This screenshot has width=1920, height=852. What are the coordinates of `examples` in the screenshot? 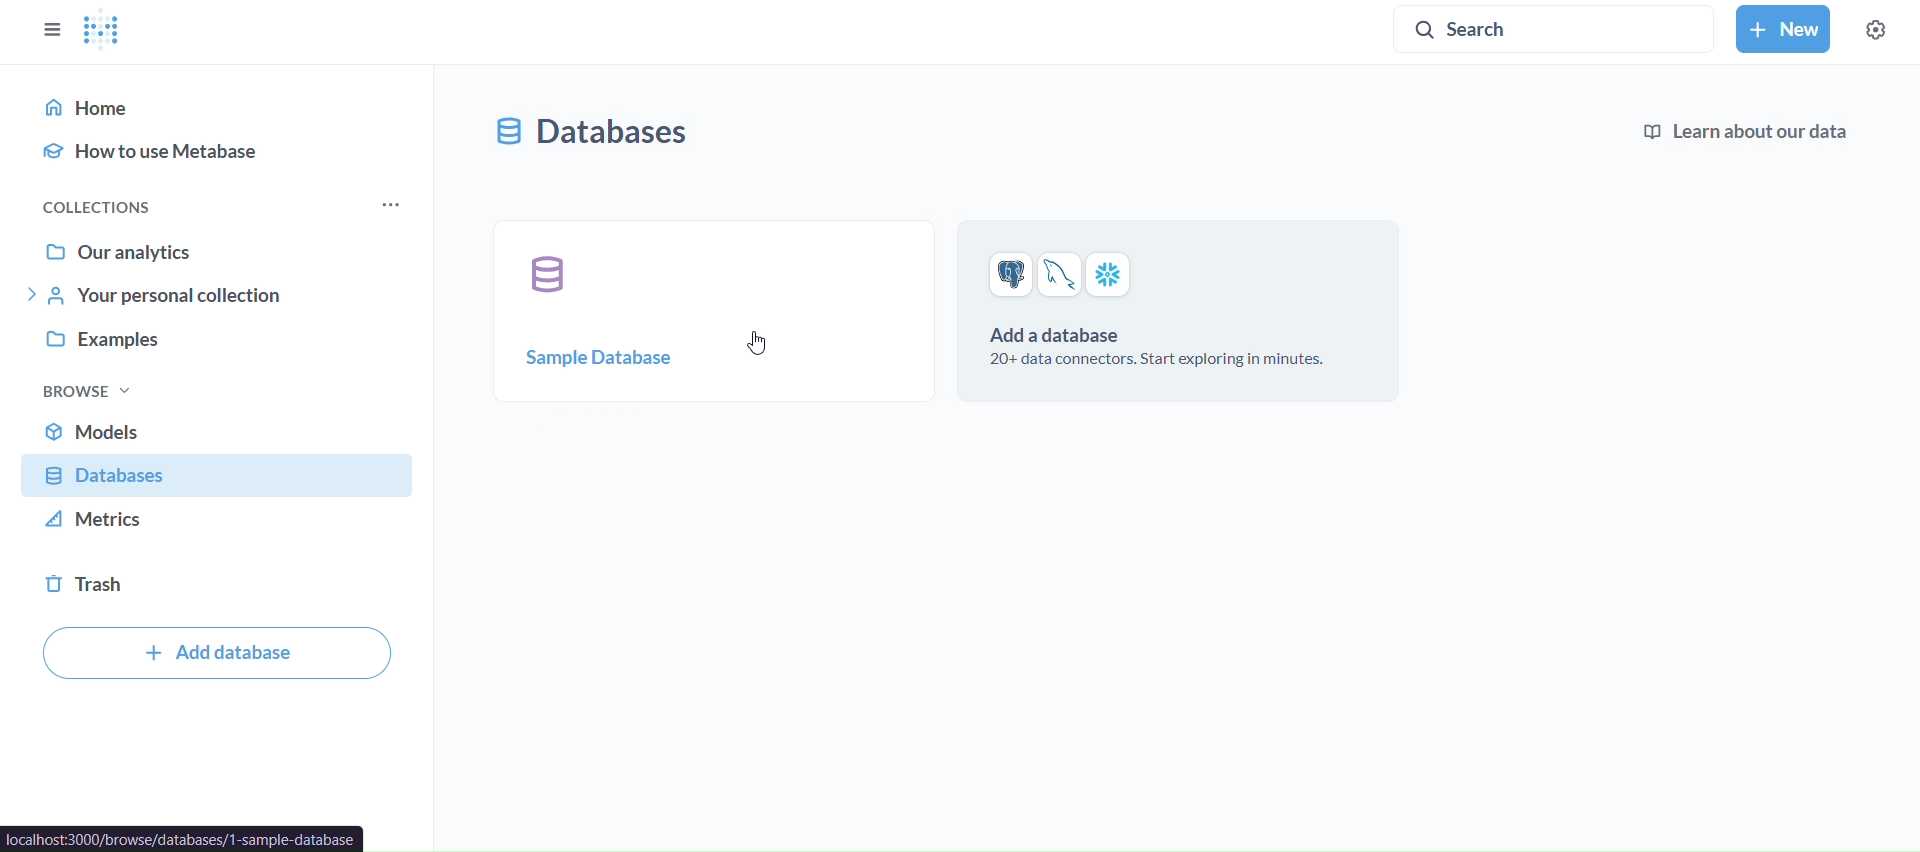 It's located at (220, 348).